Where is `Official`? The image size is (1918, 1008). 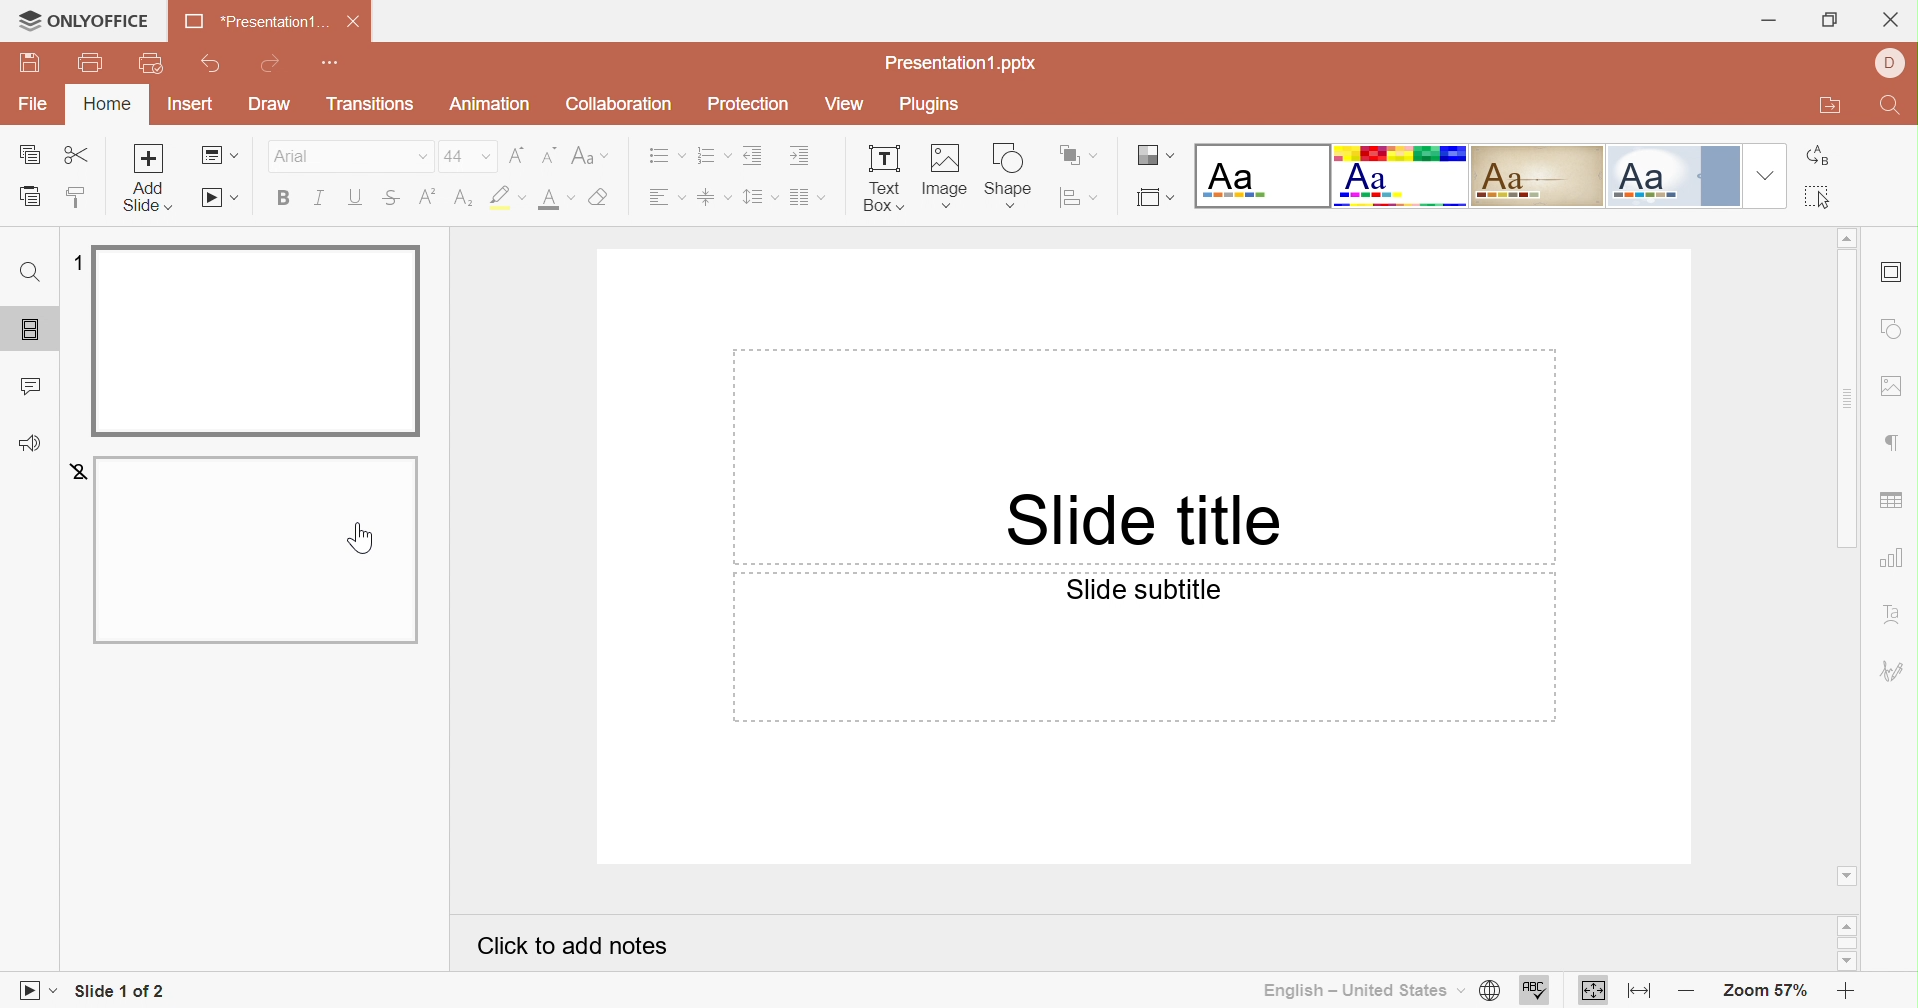 Official is located at coordinates (1676, 177).